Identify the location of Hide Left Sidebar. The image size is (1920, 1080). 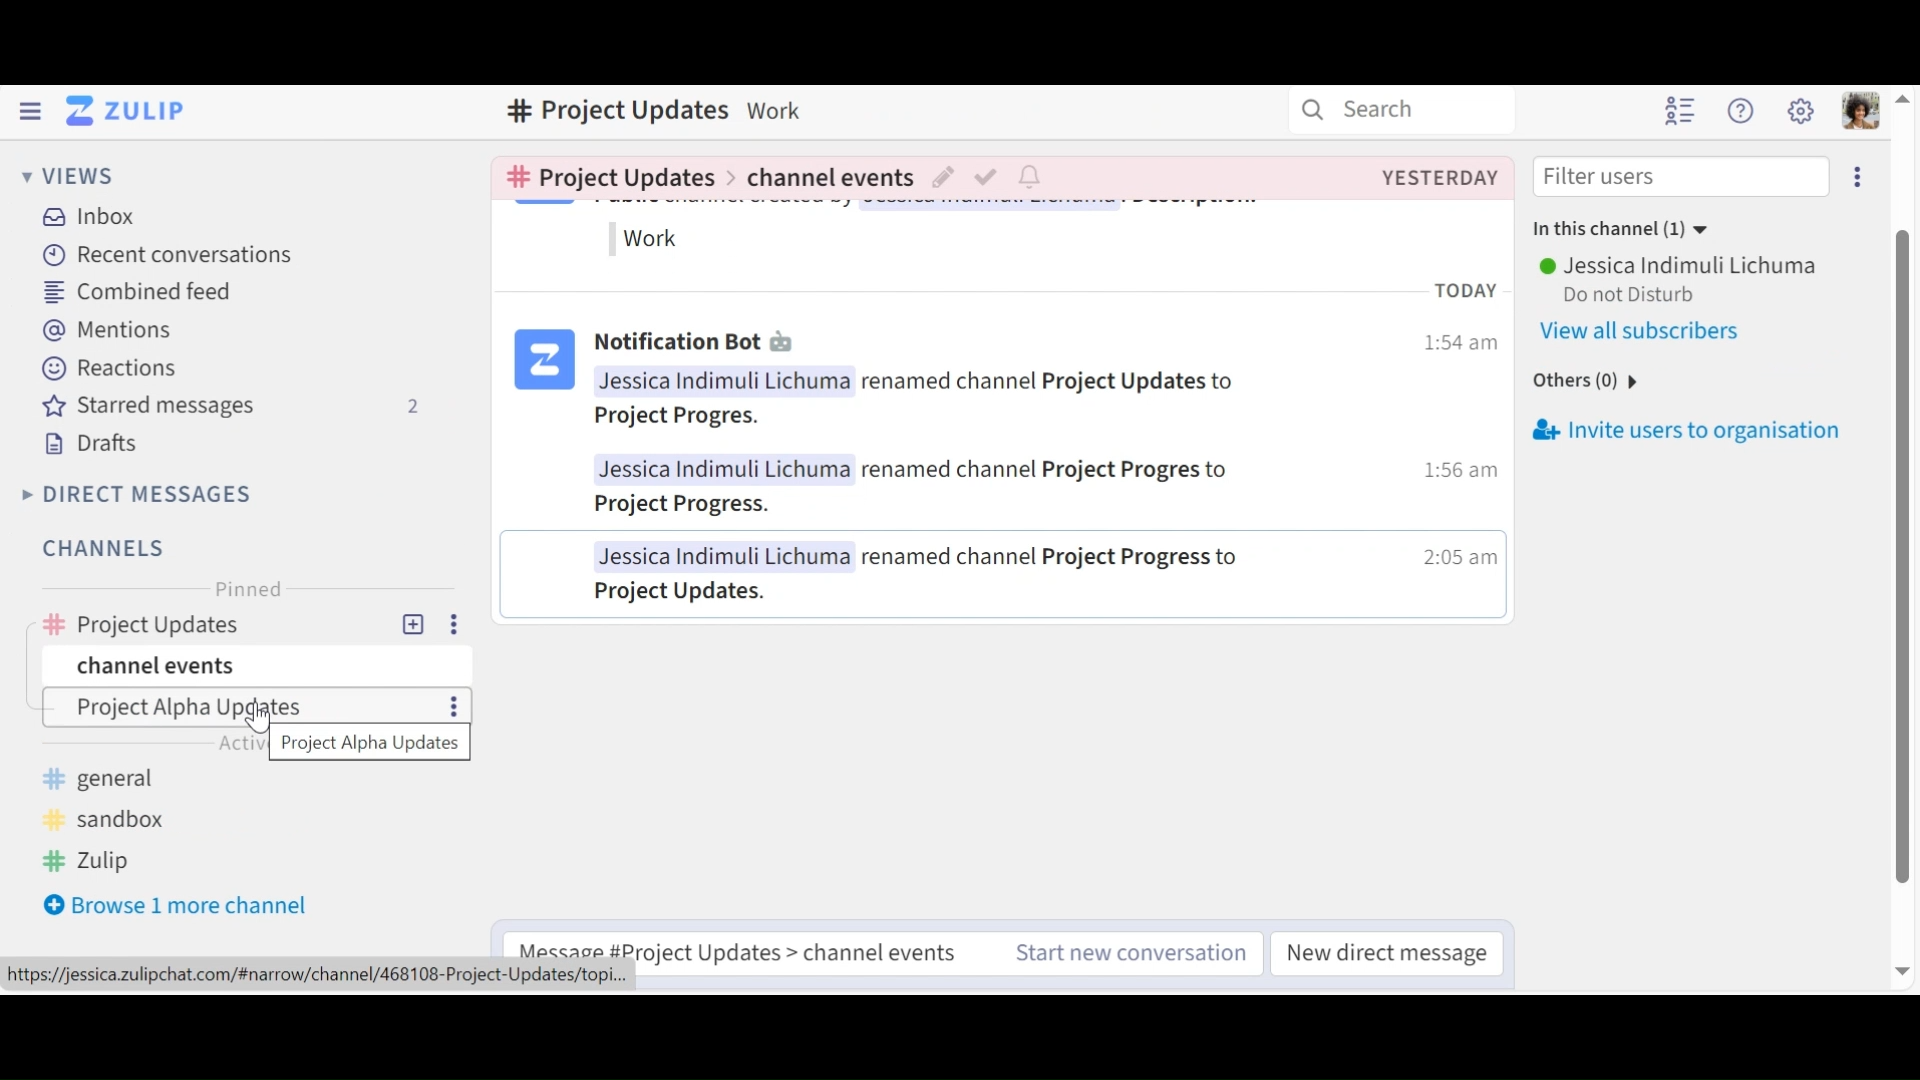
(31, 110).